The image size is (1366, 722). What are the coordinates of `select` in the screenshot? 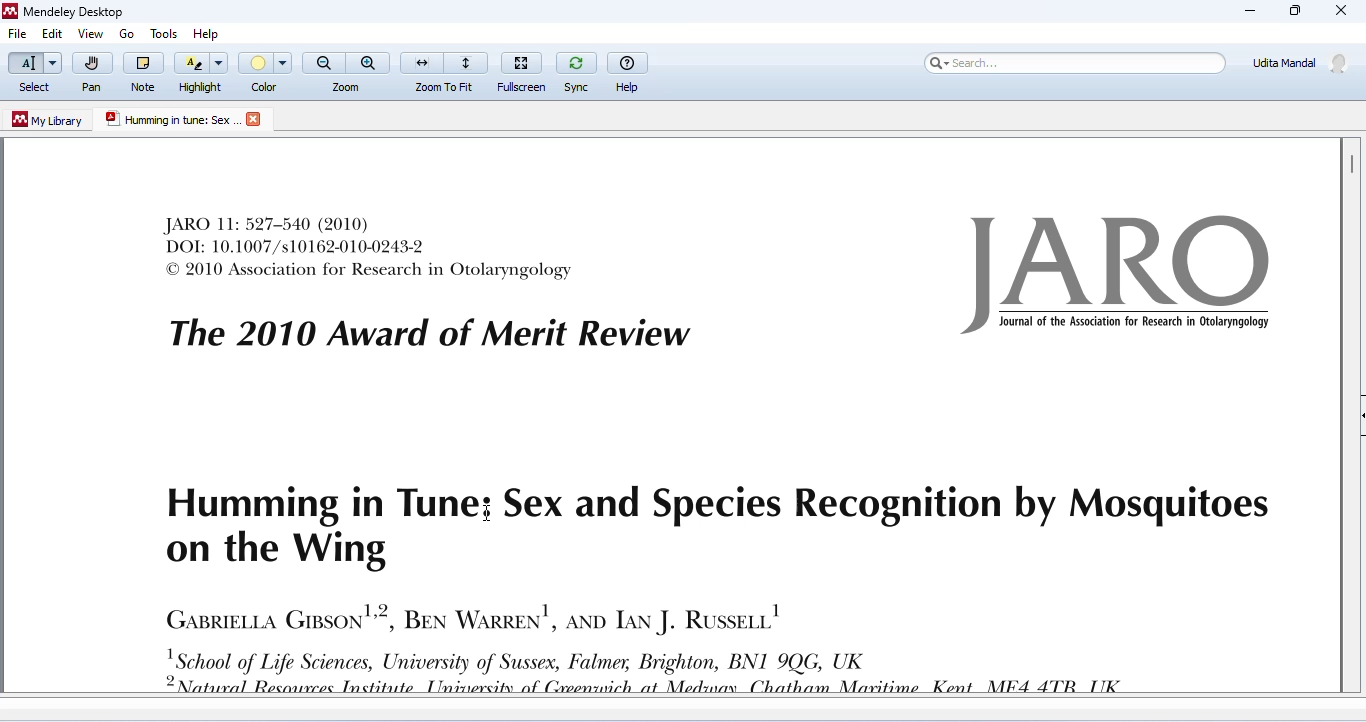 It's located at (33, 73).